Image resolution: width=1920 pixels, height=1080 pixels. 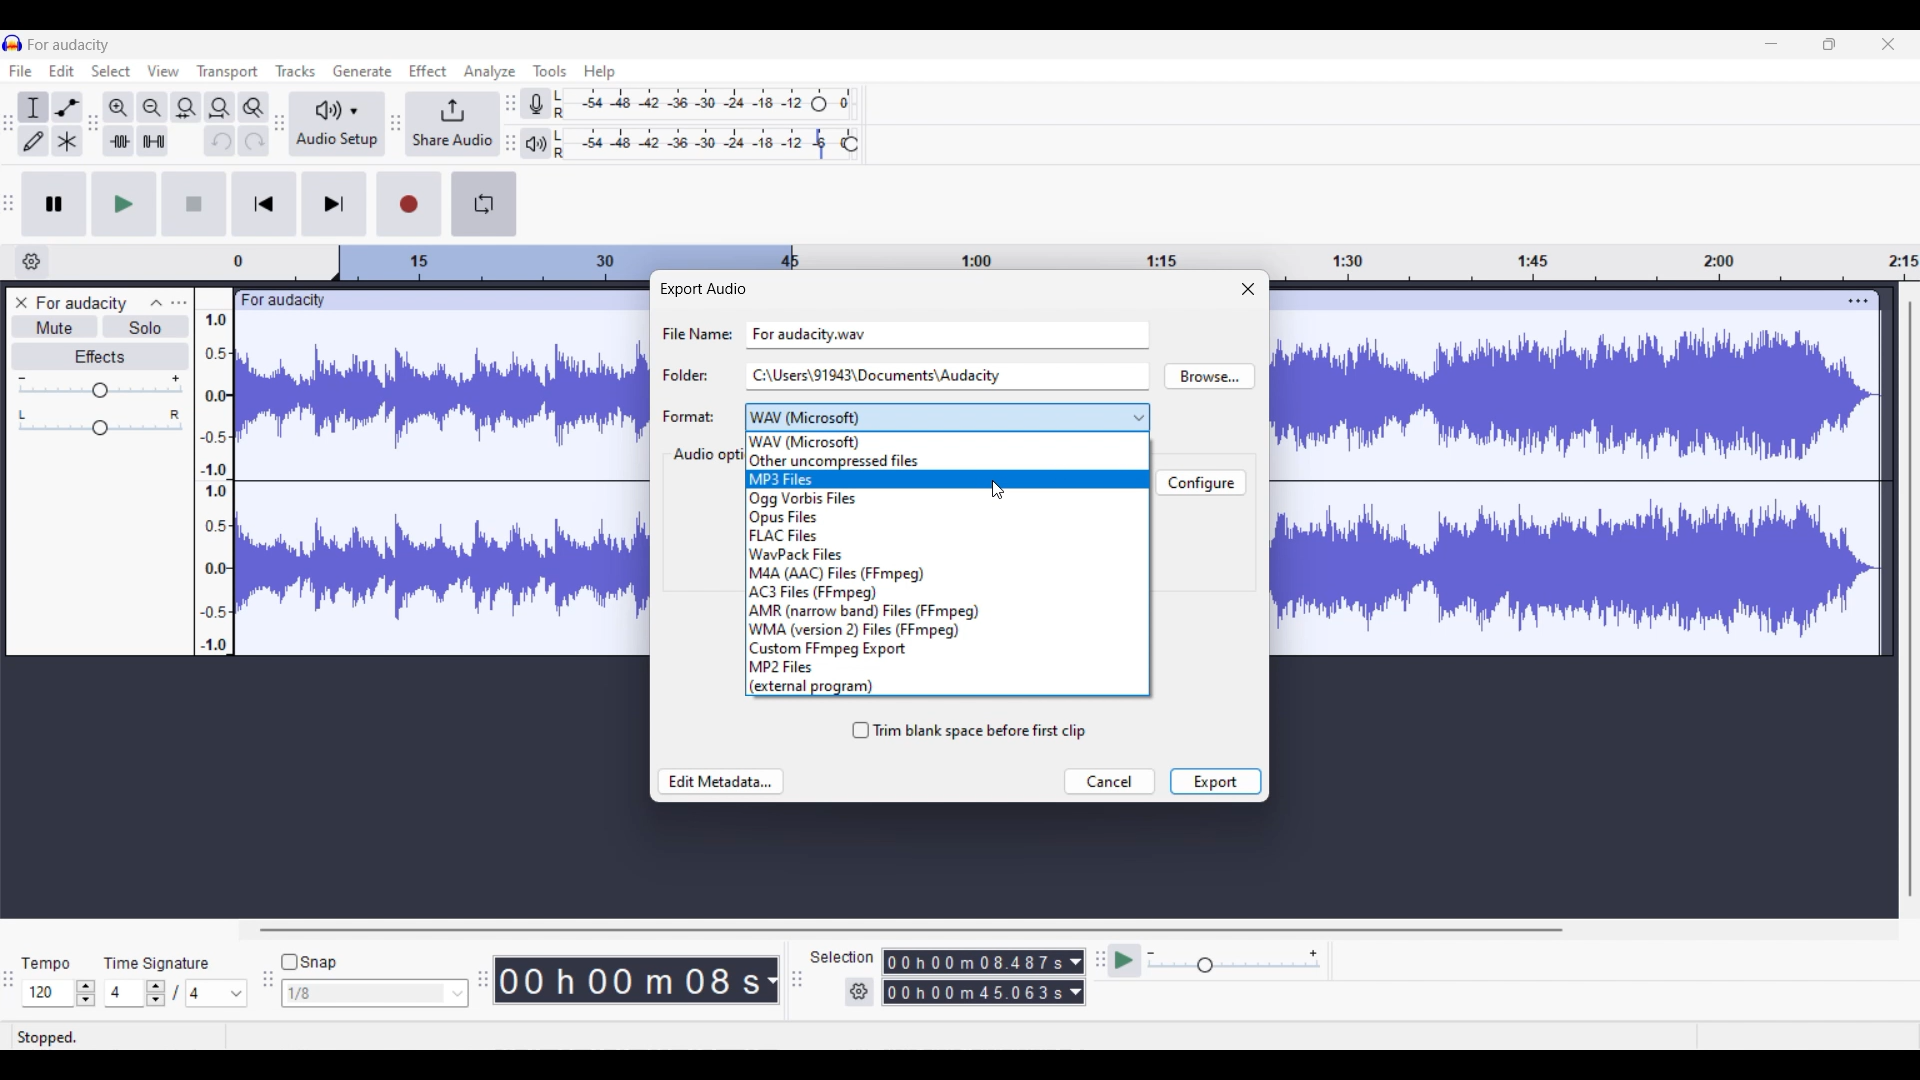 I want to click on Fit selection to width, so click(x=185, y=109).